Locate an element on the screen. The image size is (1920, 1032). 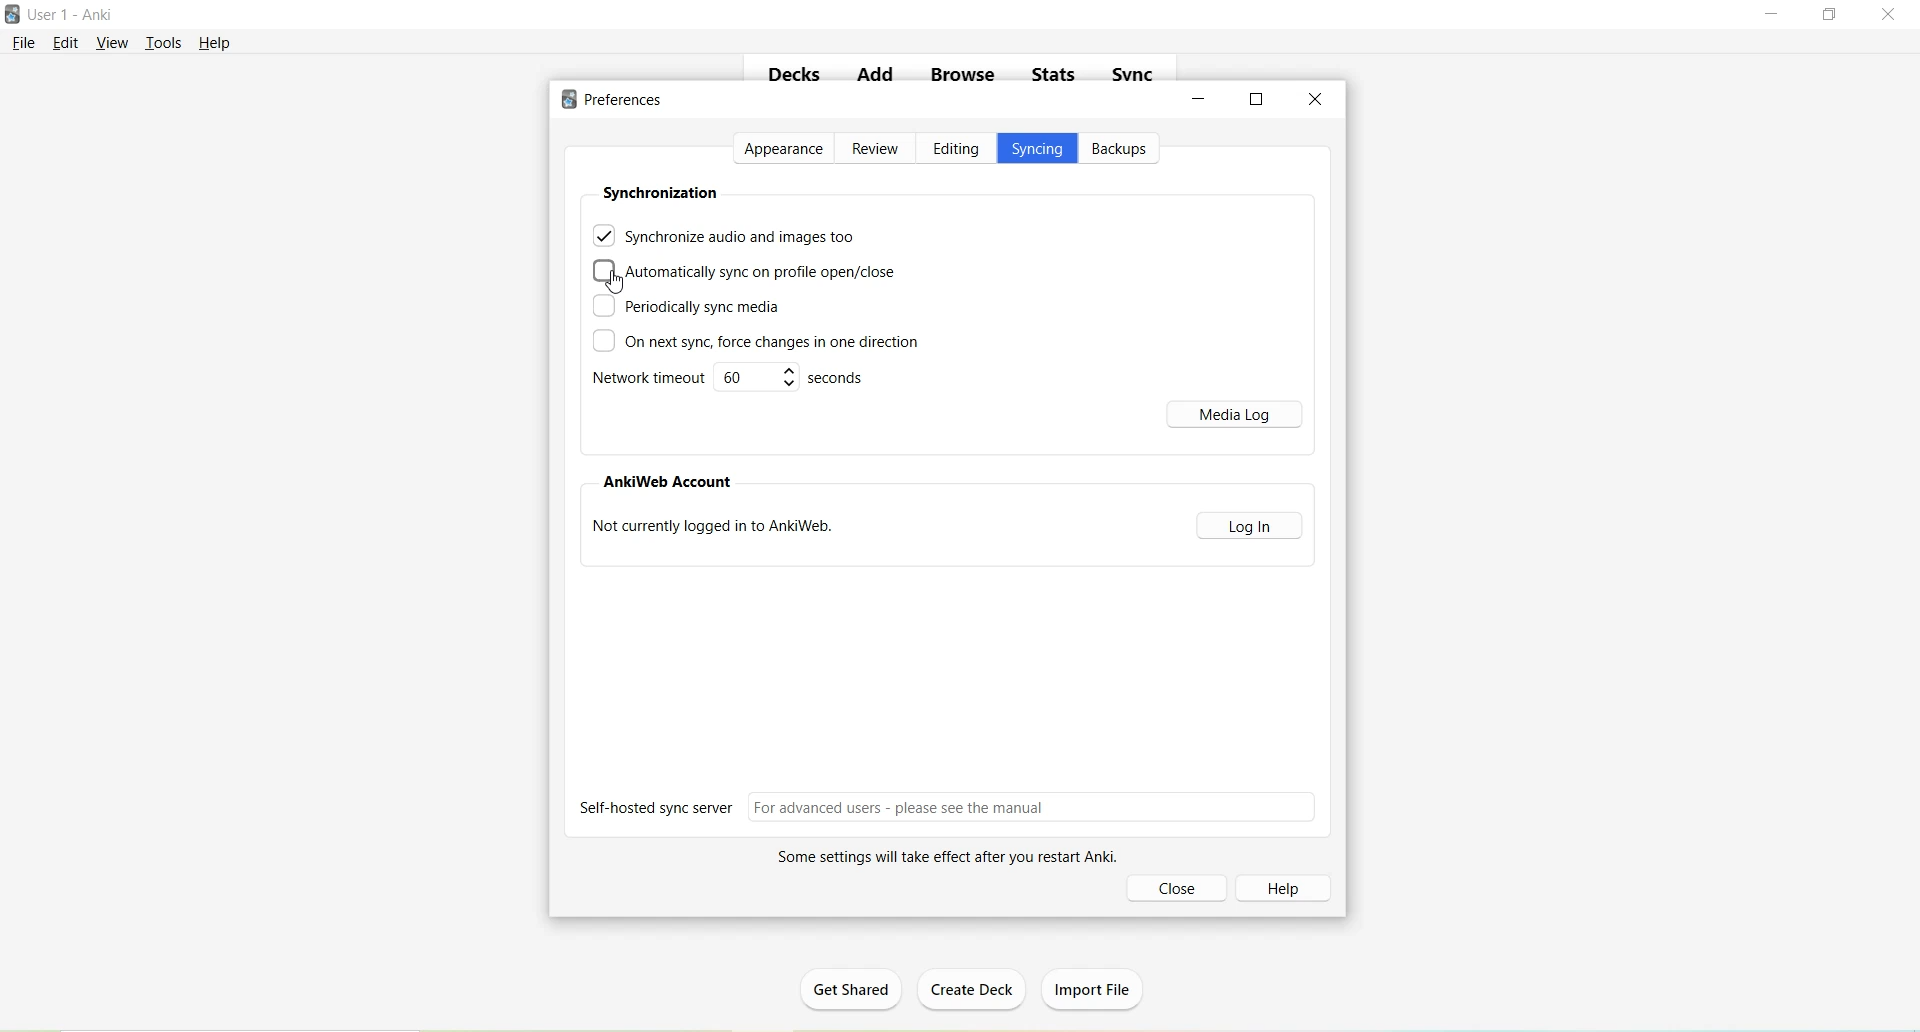
Media log is located at coordinates (1238, 414).